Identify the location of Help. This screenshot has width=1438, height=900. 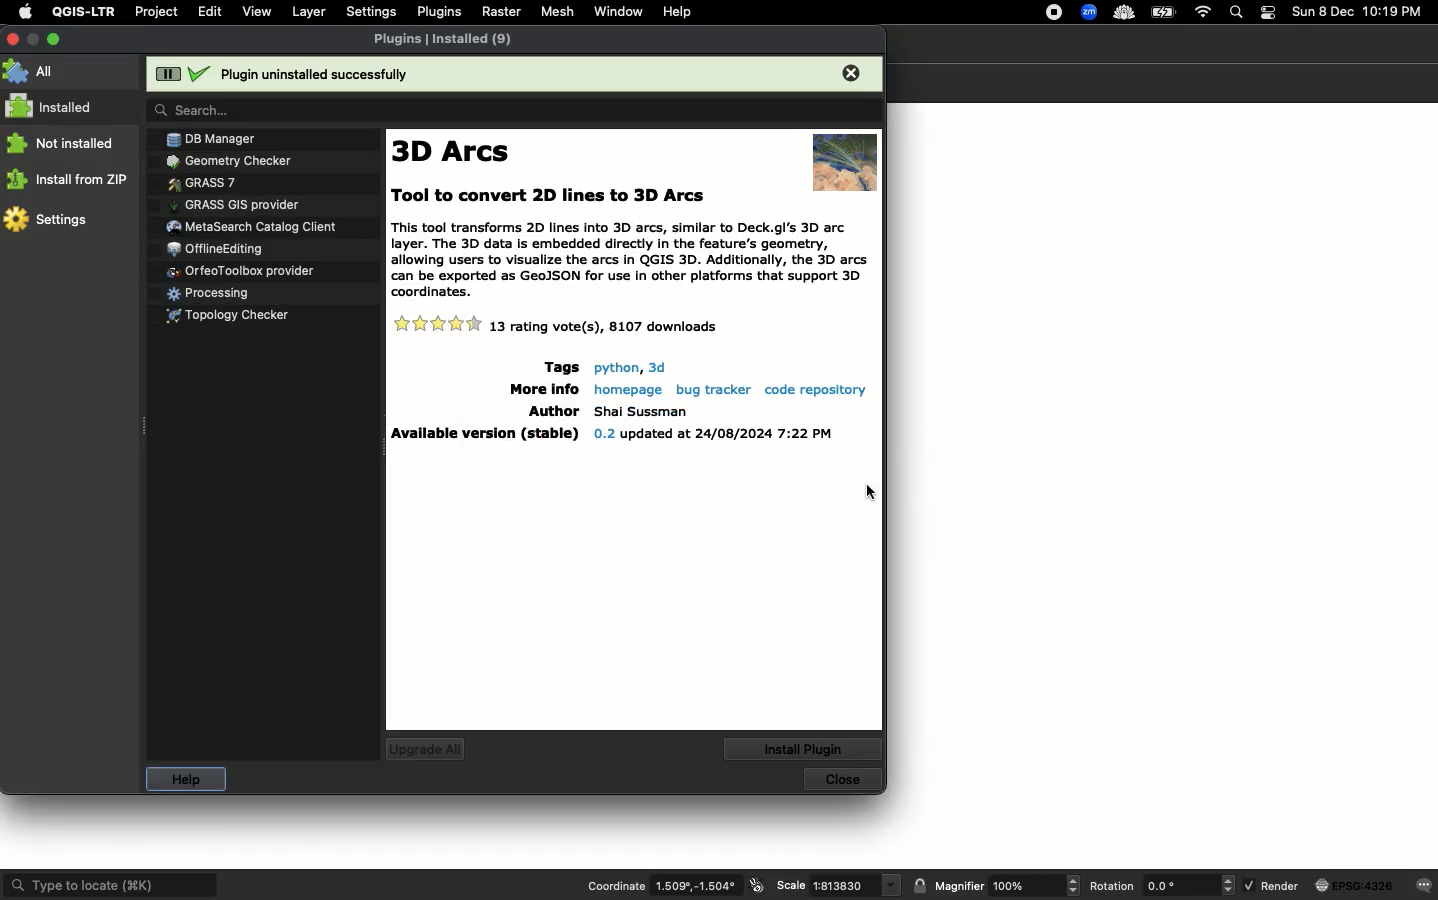
(188, 779).